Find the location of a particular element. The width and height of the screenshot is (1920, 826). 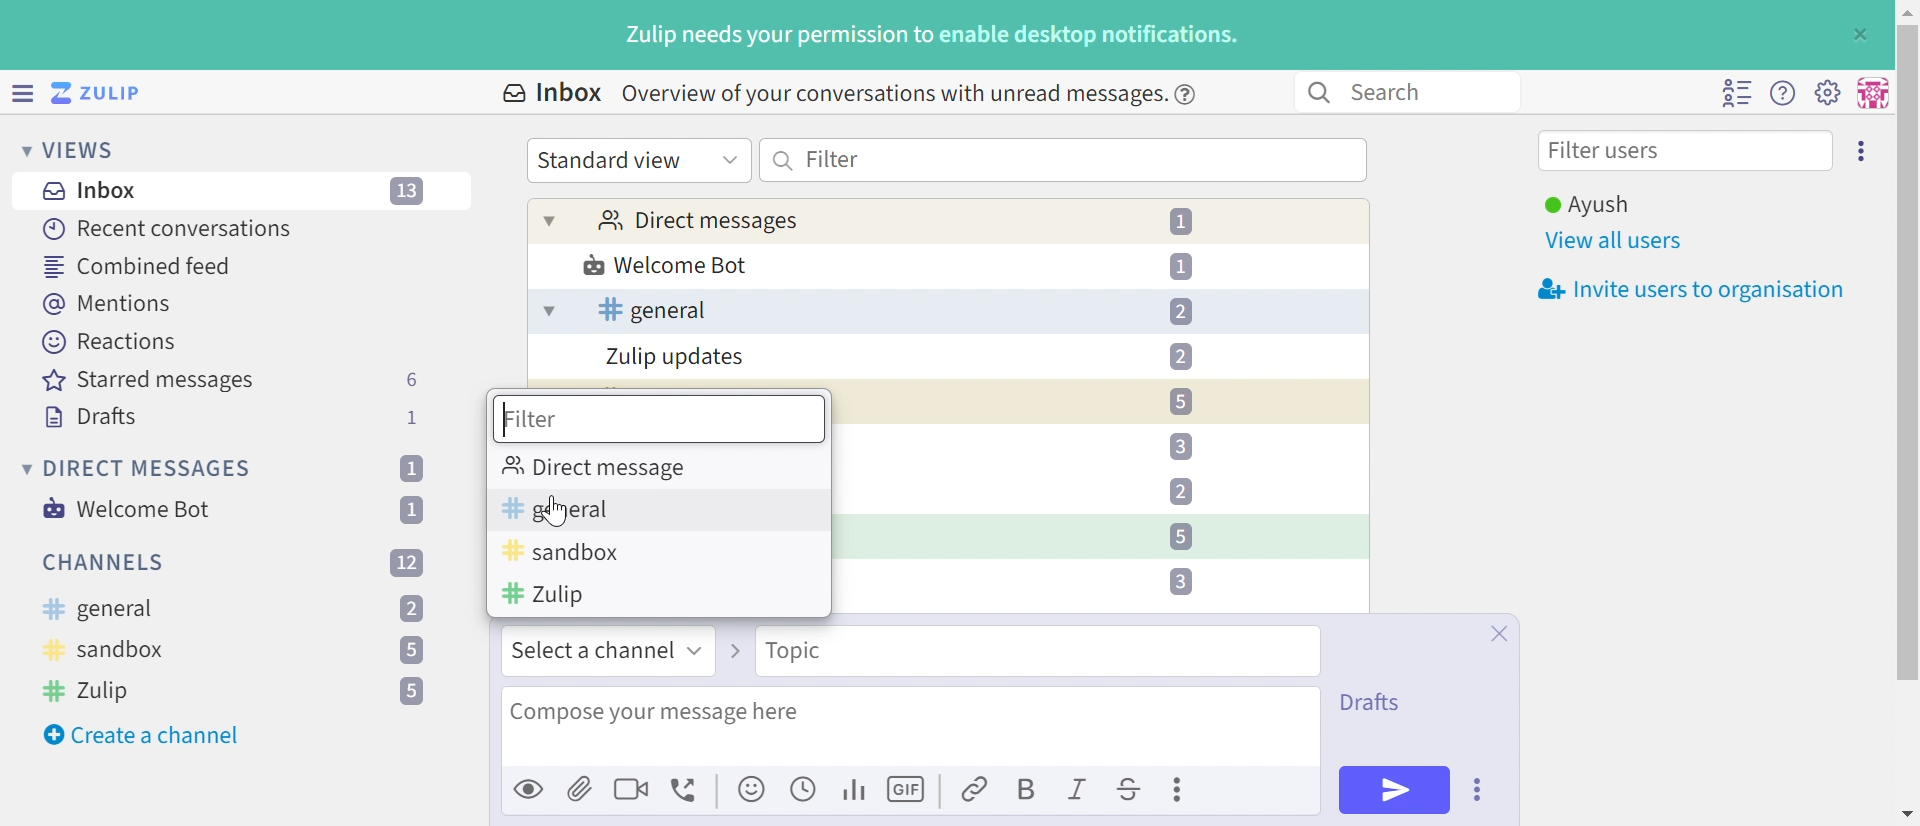

Add emoji is located at coordinates (753, 790).